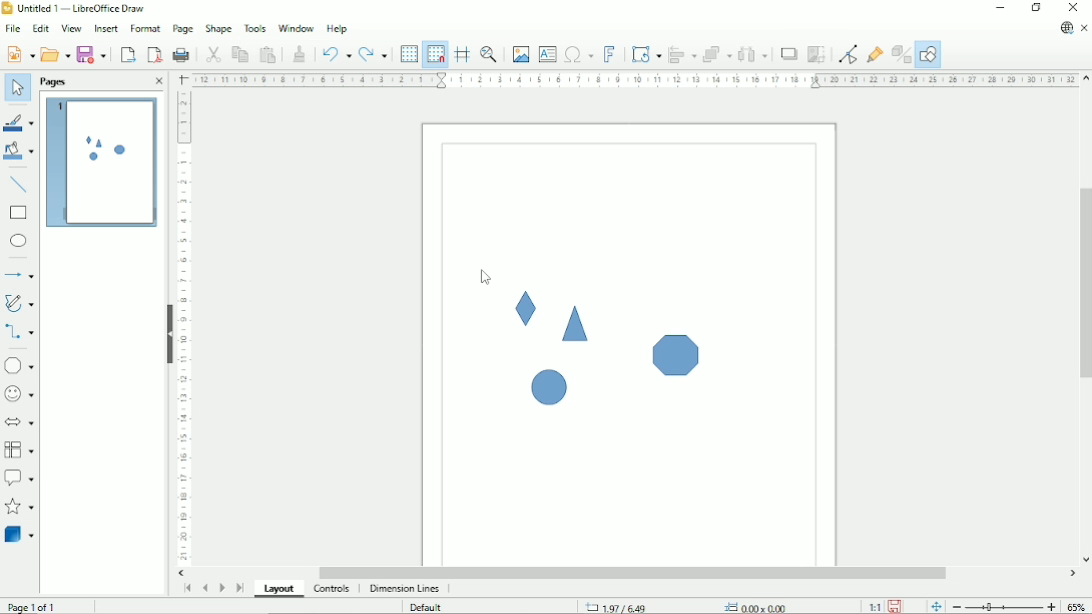  I want to click on Export directly as PDF, so click(154, 55).